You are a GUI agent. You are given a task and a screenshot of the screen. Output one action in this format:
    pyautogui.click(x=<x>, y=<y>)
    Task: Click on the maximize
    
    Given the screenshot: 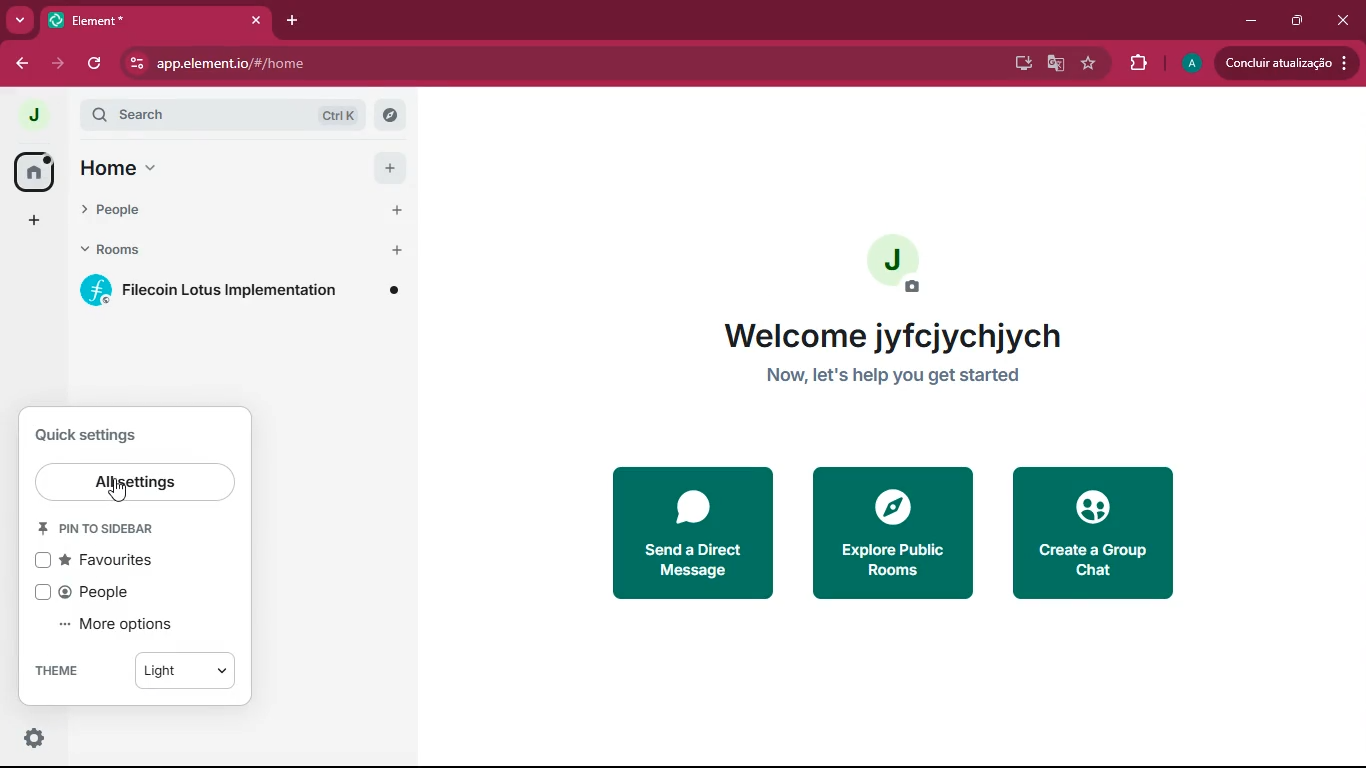 What is the action you would take?
    pyautogui.click(x=1297, y=20)
    